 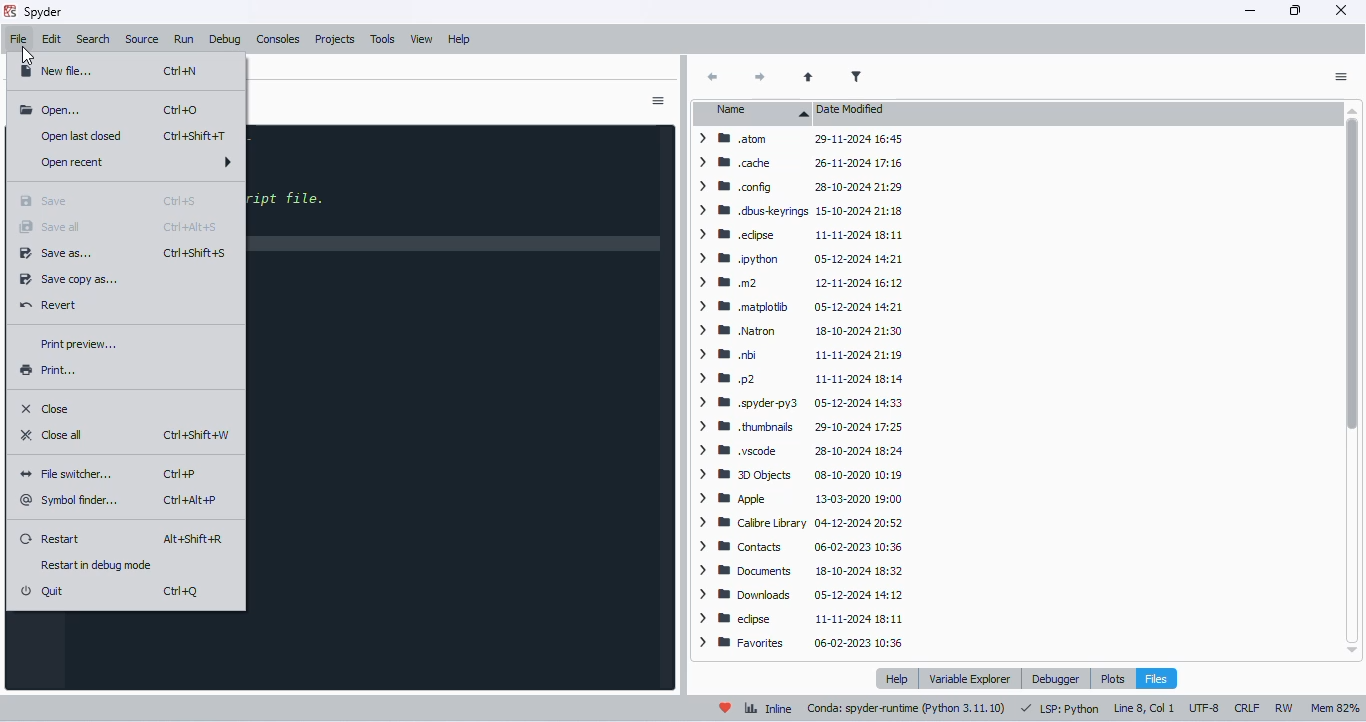 I want to click on shortcut for save all, so click(x=190, y=227).